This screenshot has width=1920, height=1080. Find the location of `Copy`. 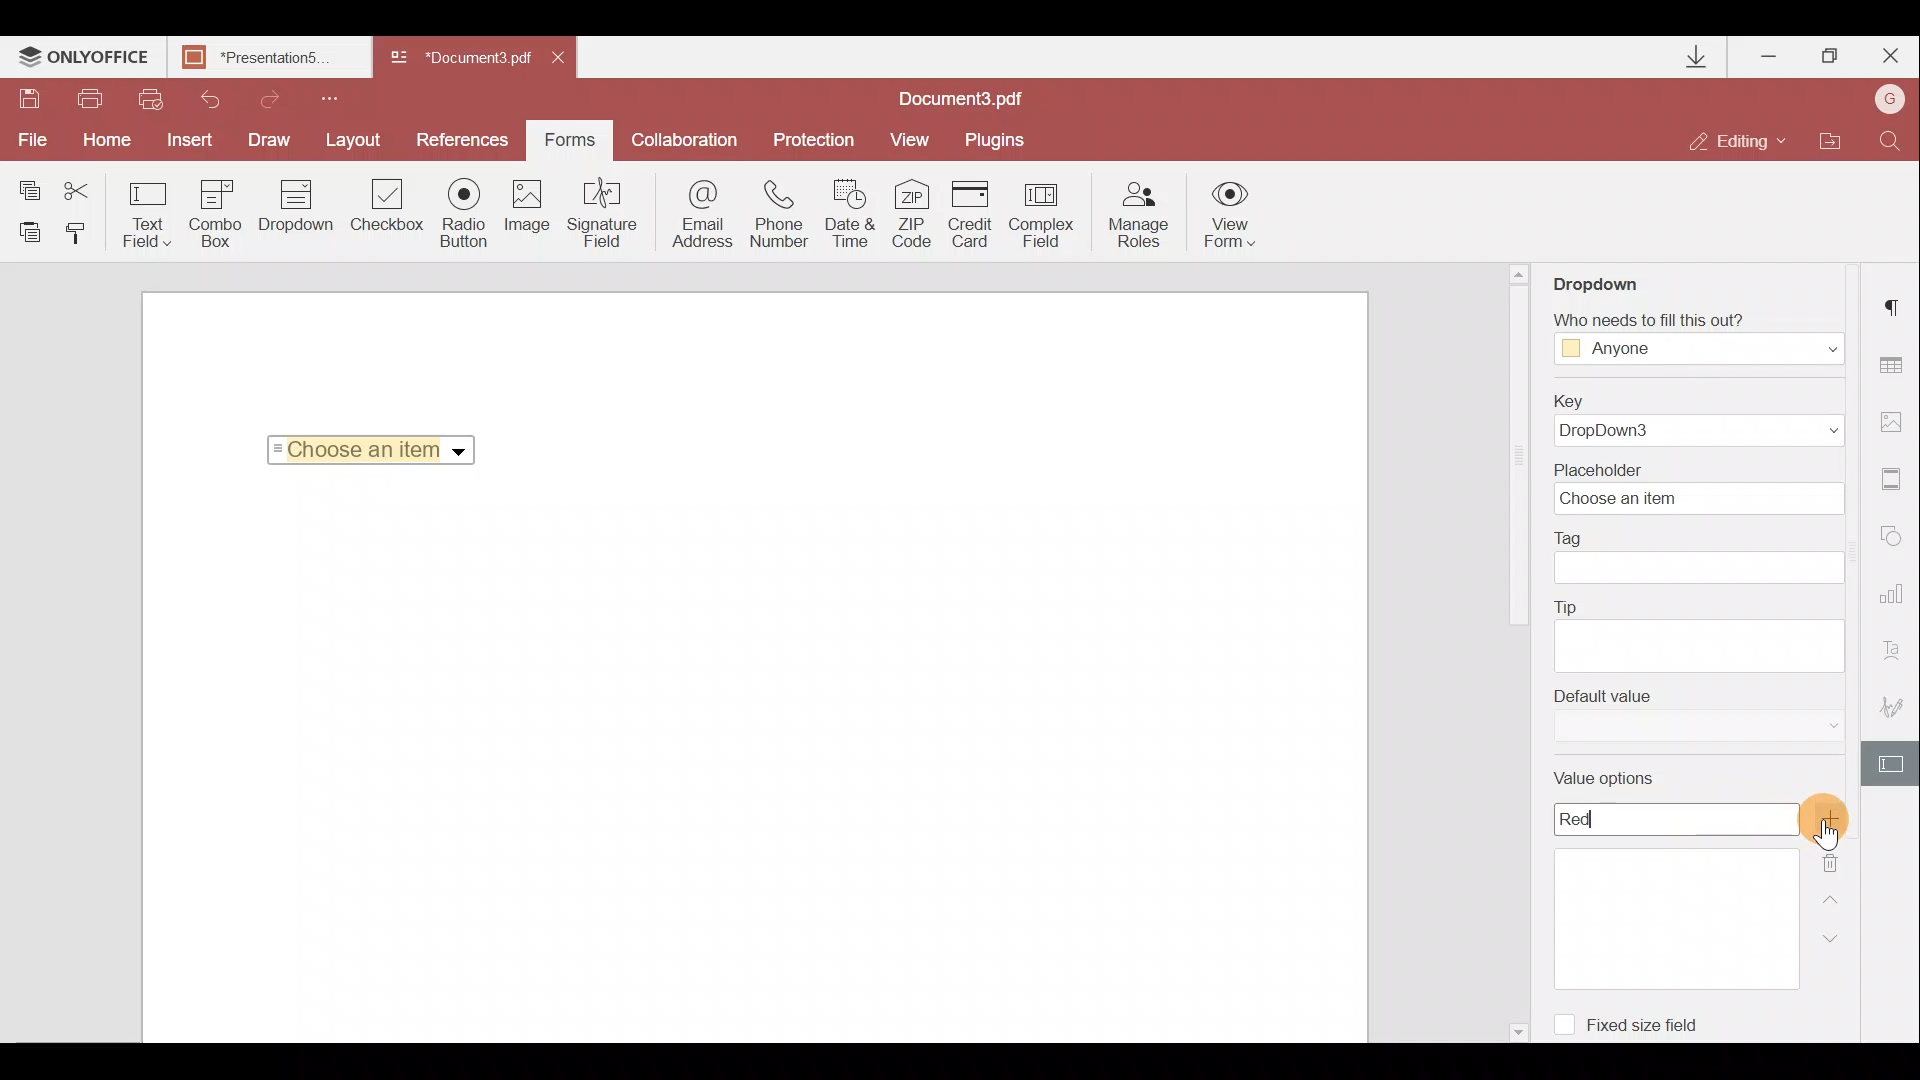

Copy is located at coordinates (24, 183).